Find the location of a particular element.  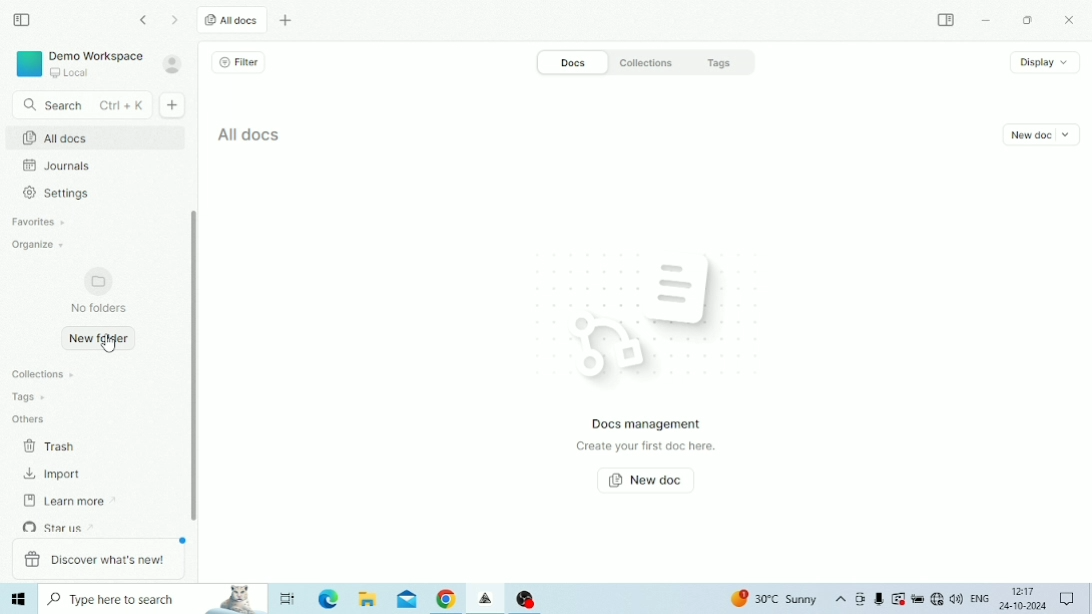

Docs management is located at coordinates (648, 424).